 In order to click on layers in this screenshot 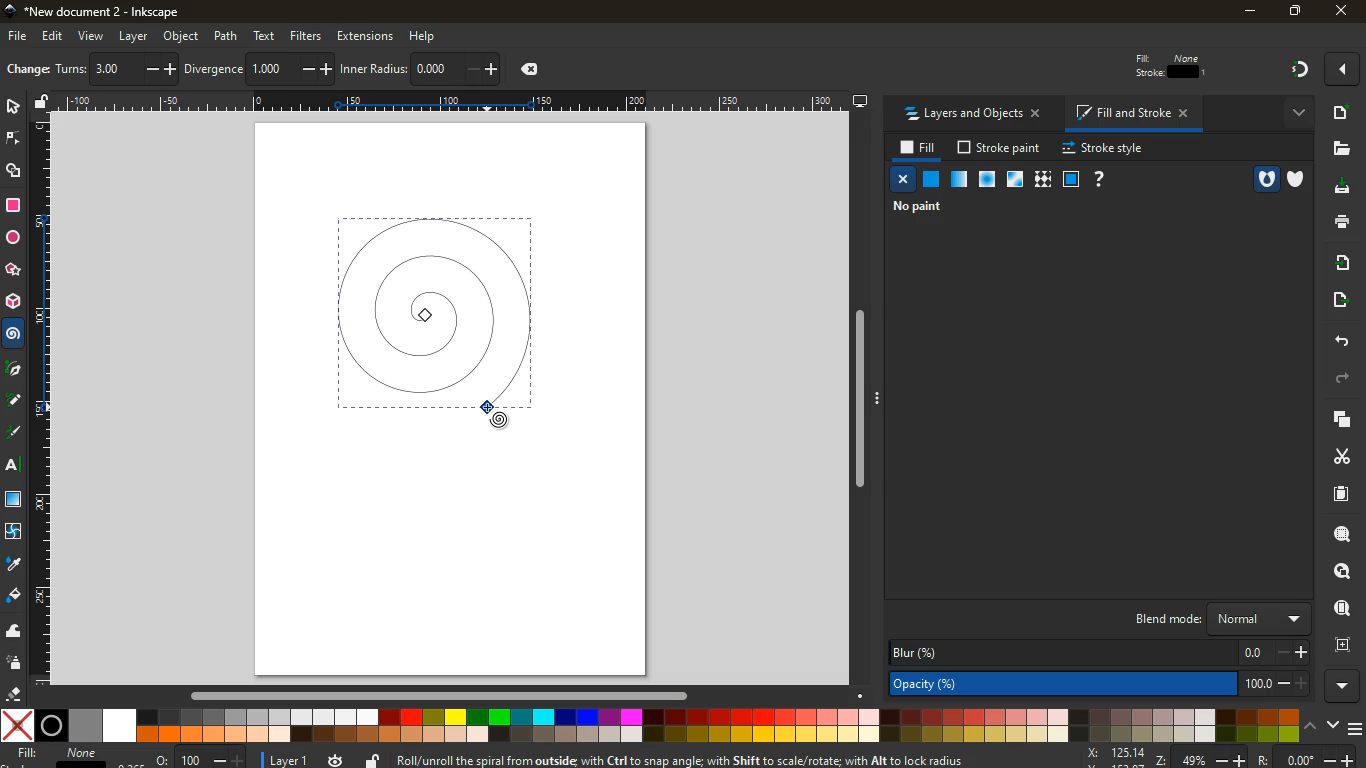, I will do `click(1337, 423)`.